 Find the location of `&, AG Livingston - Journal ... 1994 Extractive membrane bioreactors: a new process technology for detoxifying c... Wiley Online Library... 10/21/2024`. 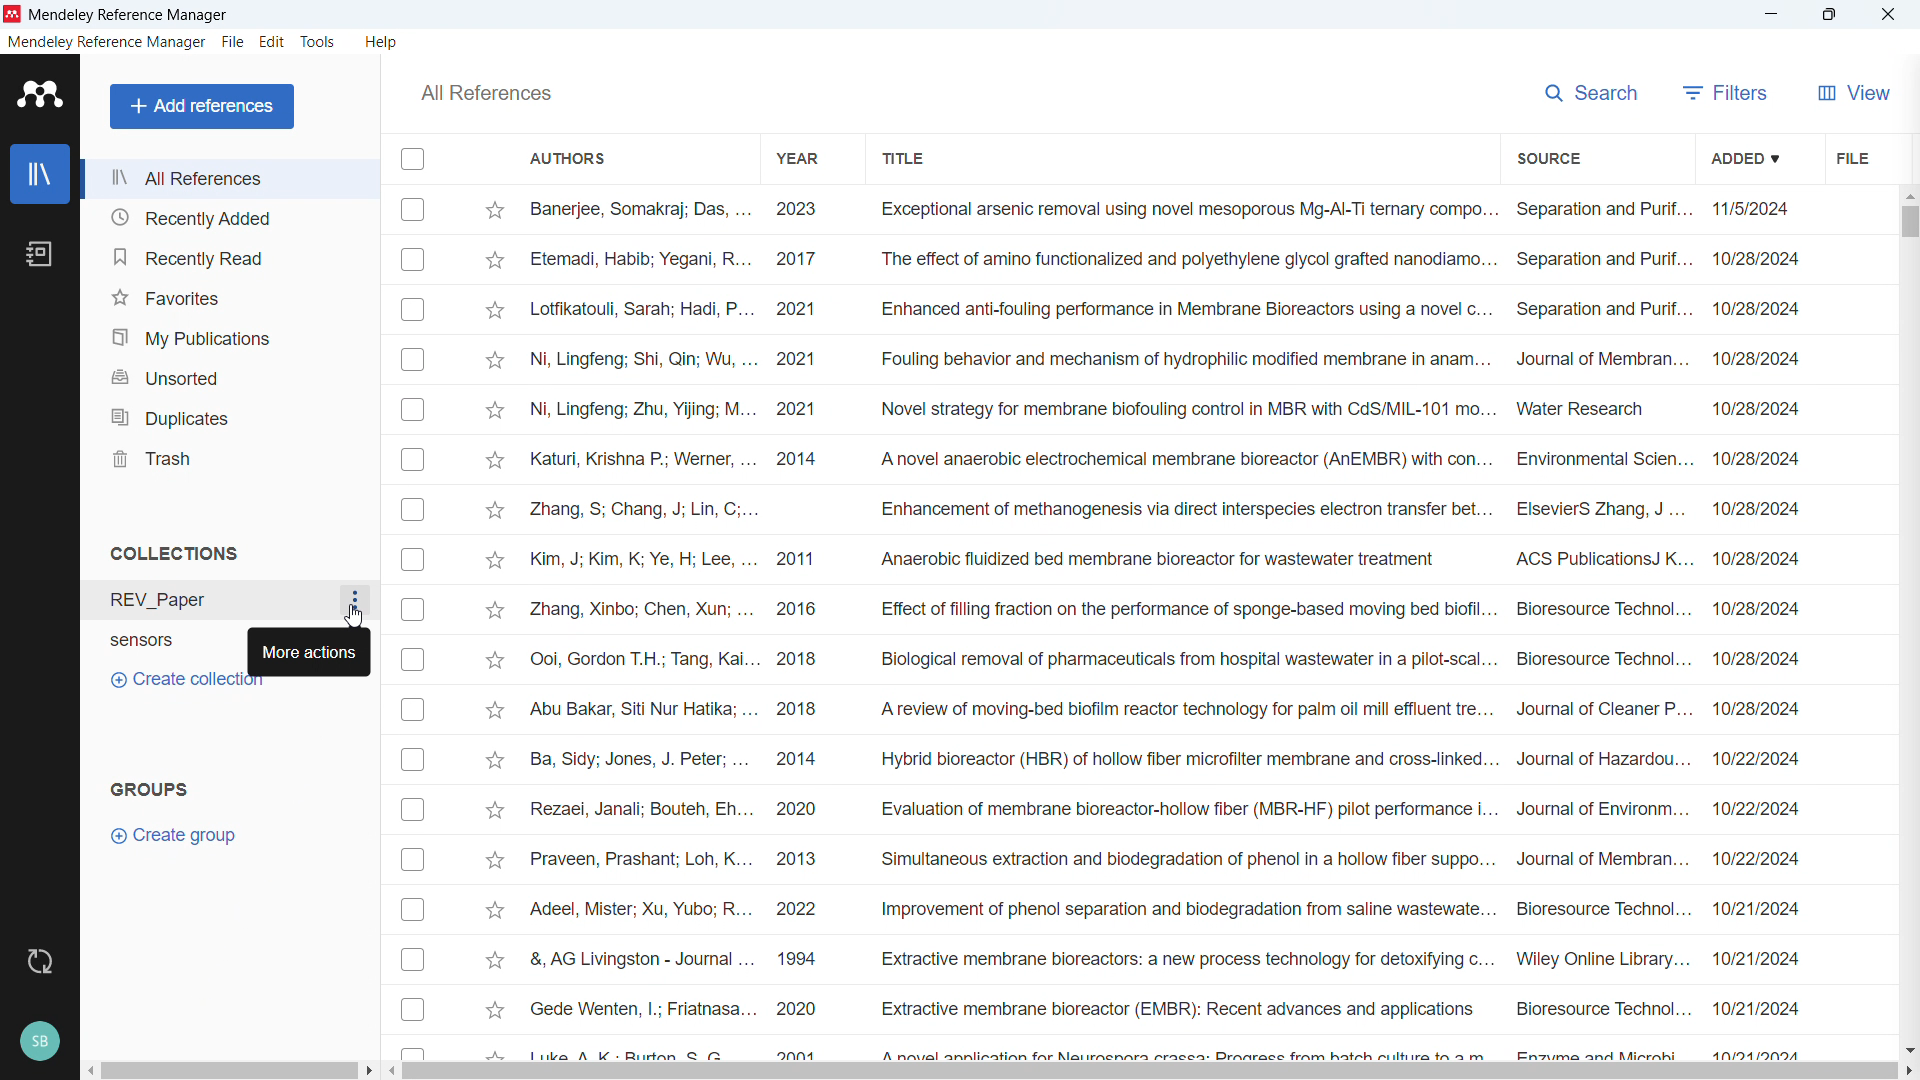

&, AG Livingston - Journal ... 1994 Extractive membrane bioreactors: a new process technology for detoxifying c... Wiley Online Library... 10/21/2024 is located at coordinates (1165, 958).